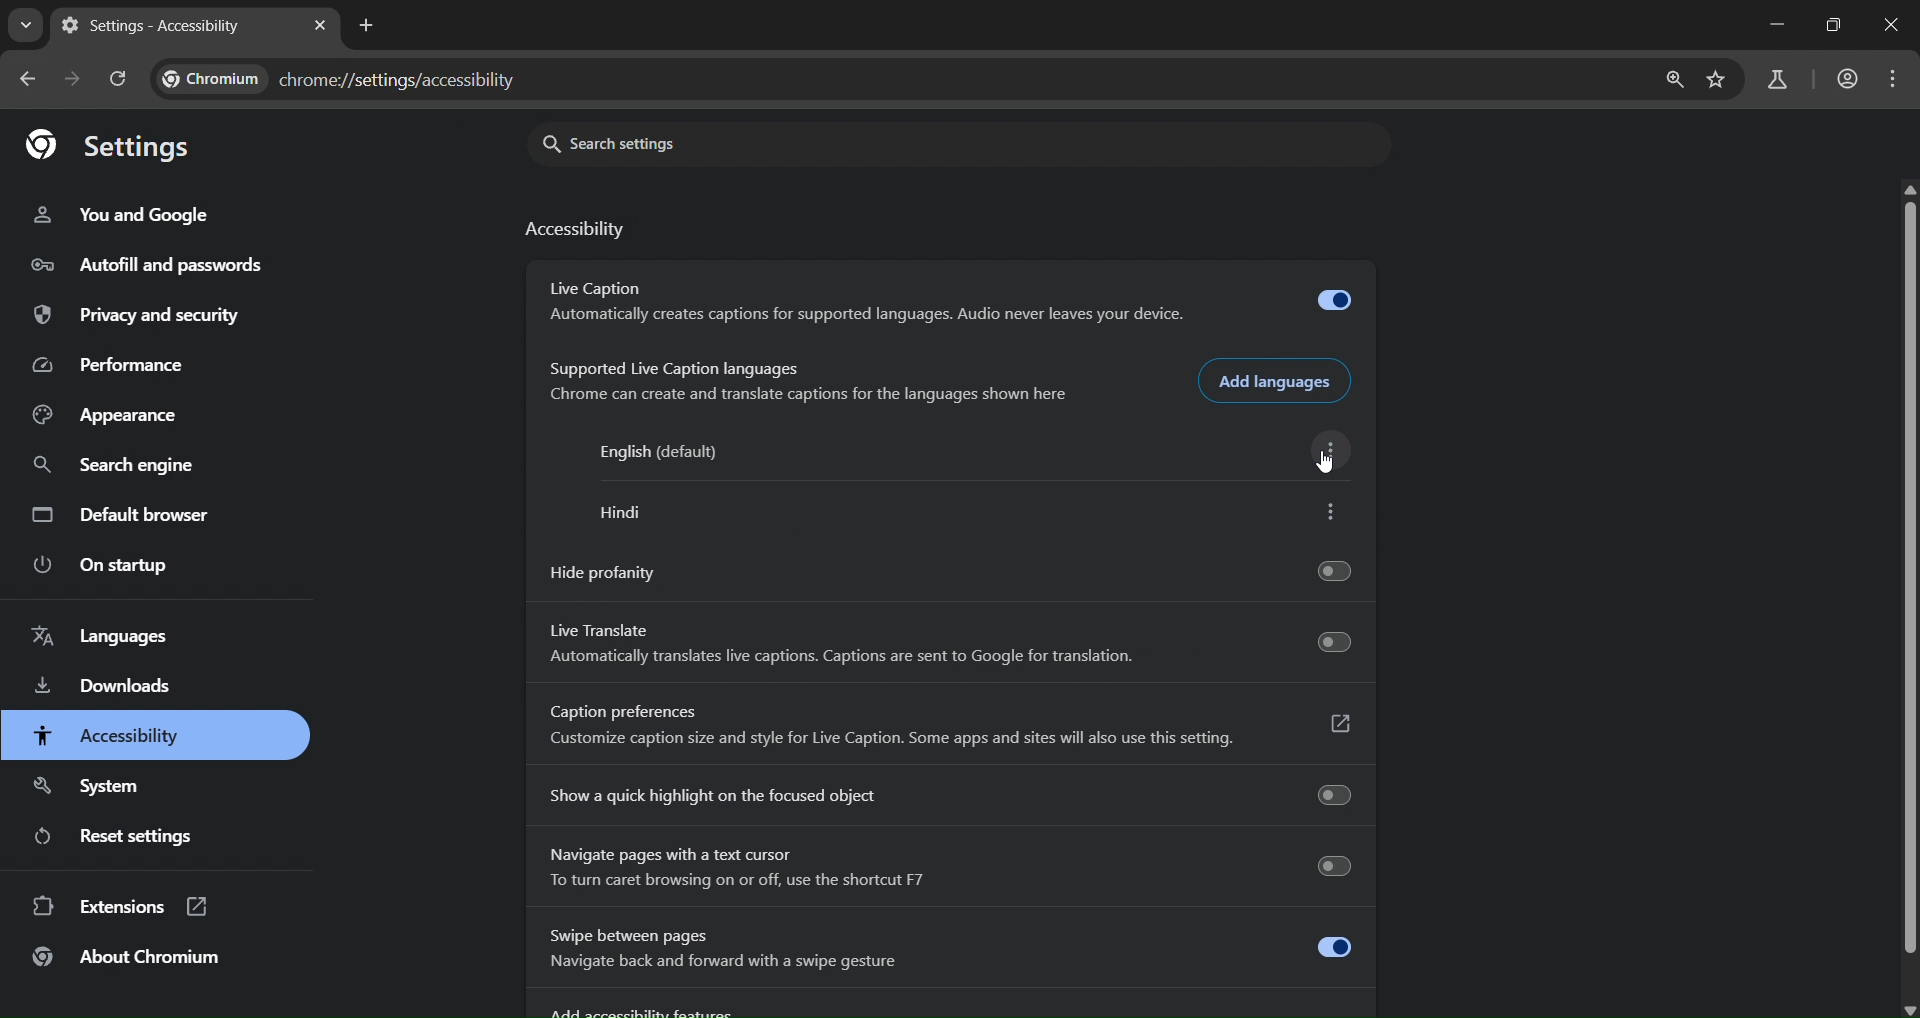  Describe the element at coordinates (140, 316) in the screenshot. I see `privacy and security` at that location.